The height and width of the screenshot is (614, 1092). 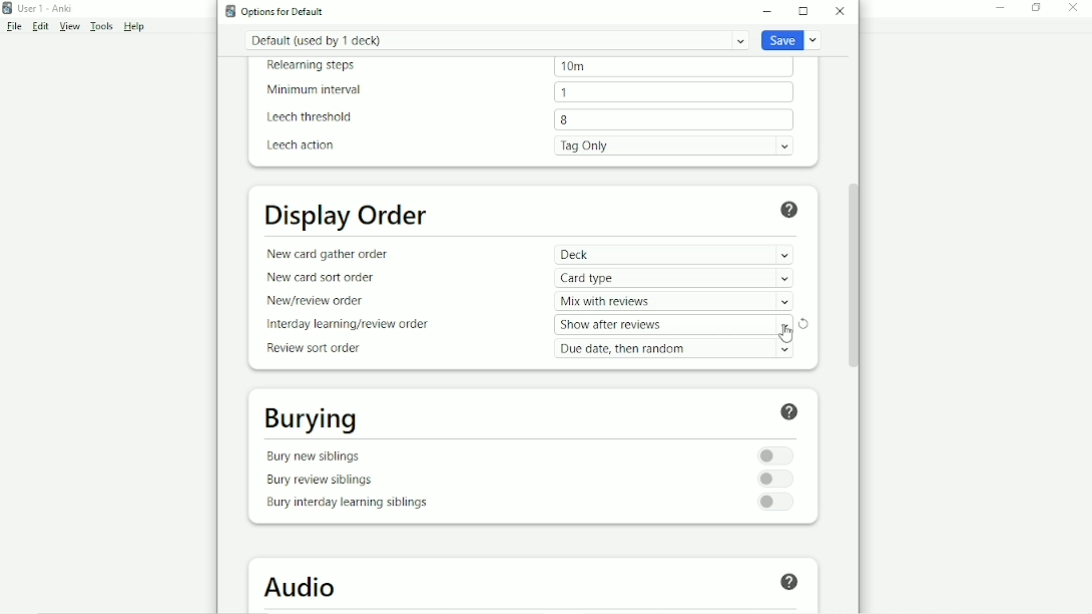 I want to click on 1, so click(x=673, y=92).